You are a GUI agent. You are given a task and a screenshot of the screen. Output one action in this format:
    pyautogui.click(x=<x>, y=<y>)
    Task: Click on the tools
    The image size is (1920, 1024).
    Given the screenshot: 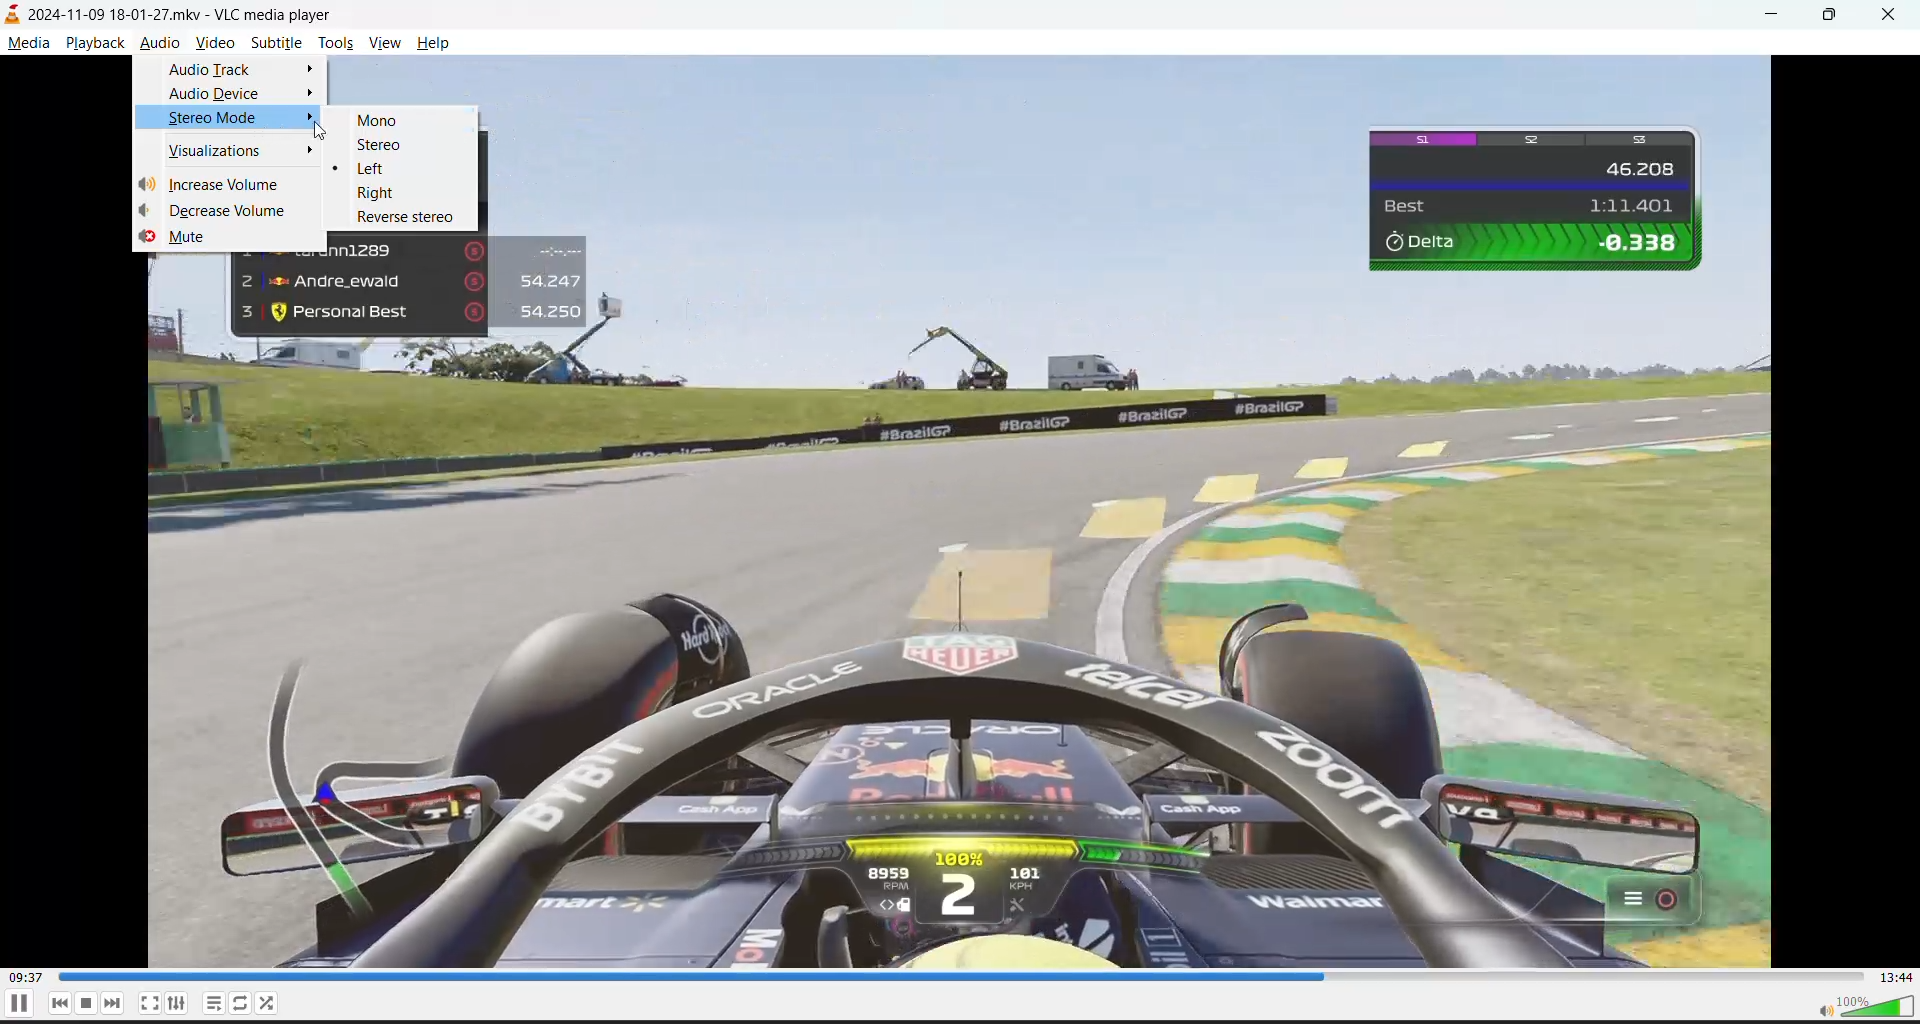 What is the action you would take?
    pyautogui.click(x=335, y=46)
    